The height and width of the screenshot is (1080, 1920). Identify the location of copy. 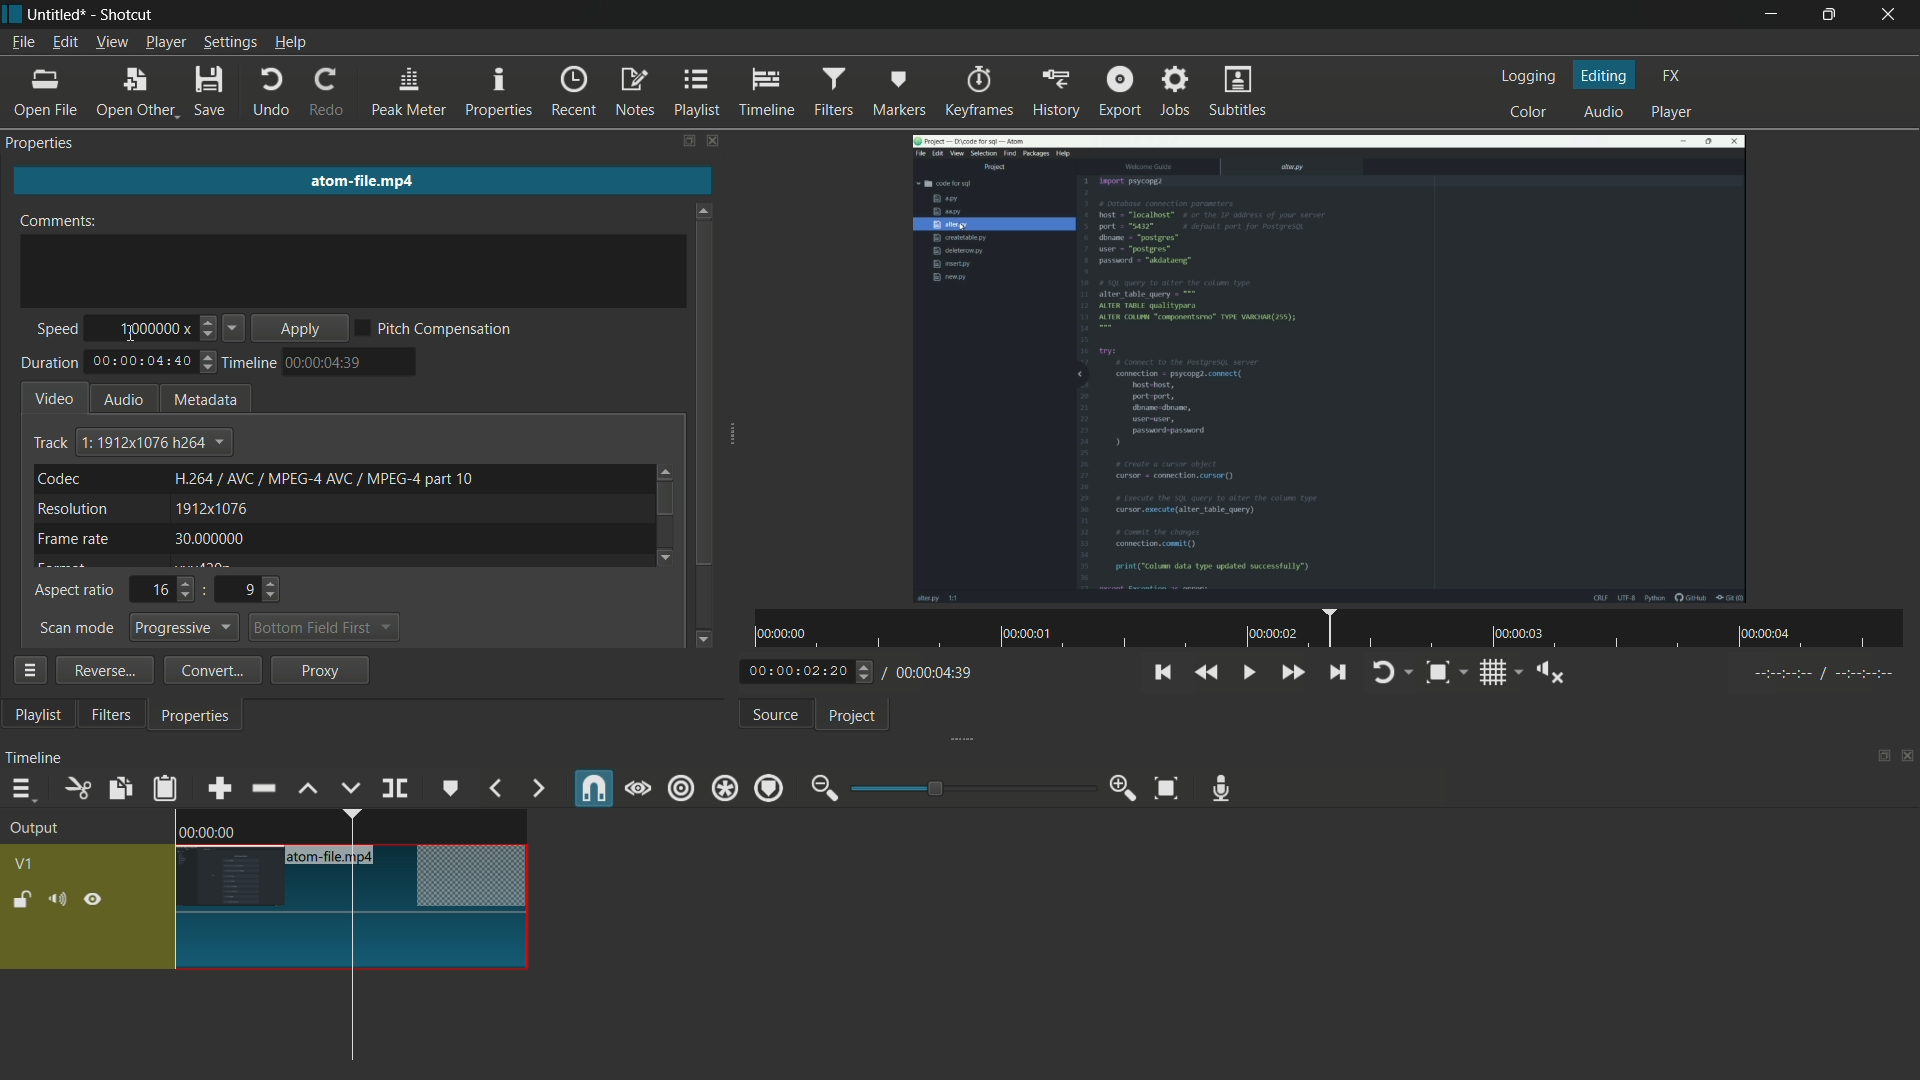
(118, 788).